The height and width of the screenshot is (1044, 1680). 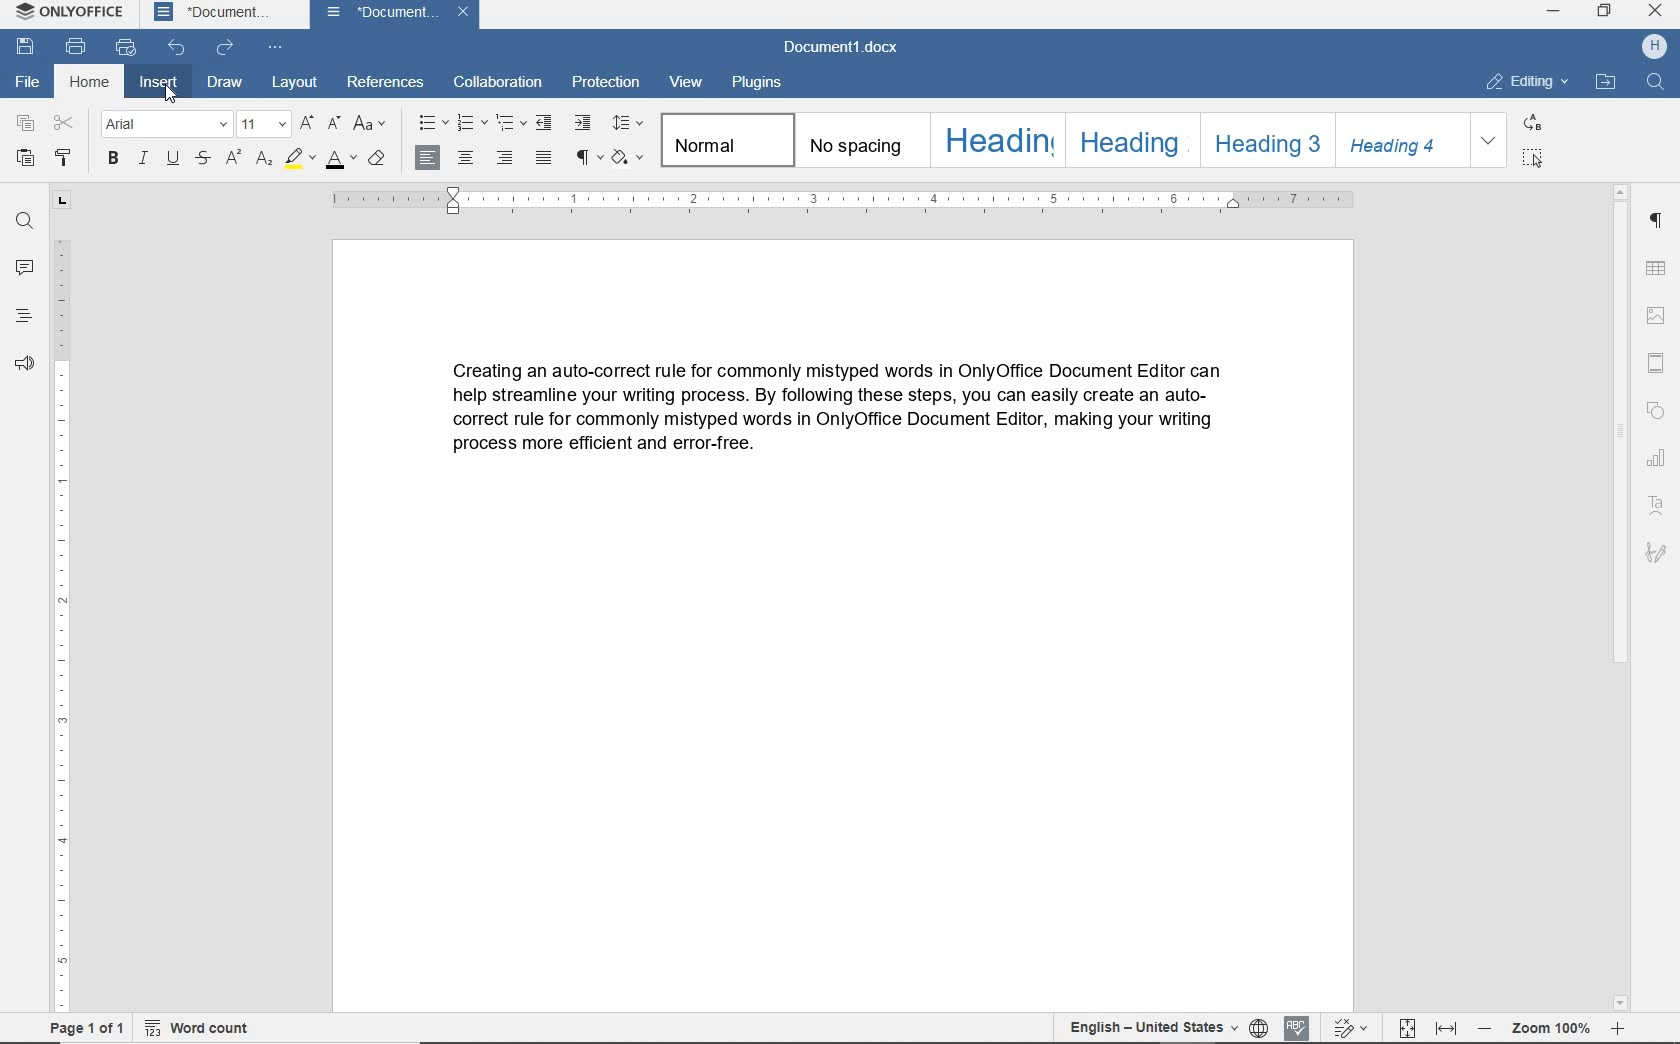 I want to click on draw, so click(x=225, y=84).